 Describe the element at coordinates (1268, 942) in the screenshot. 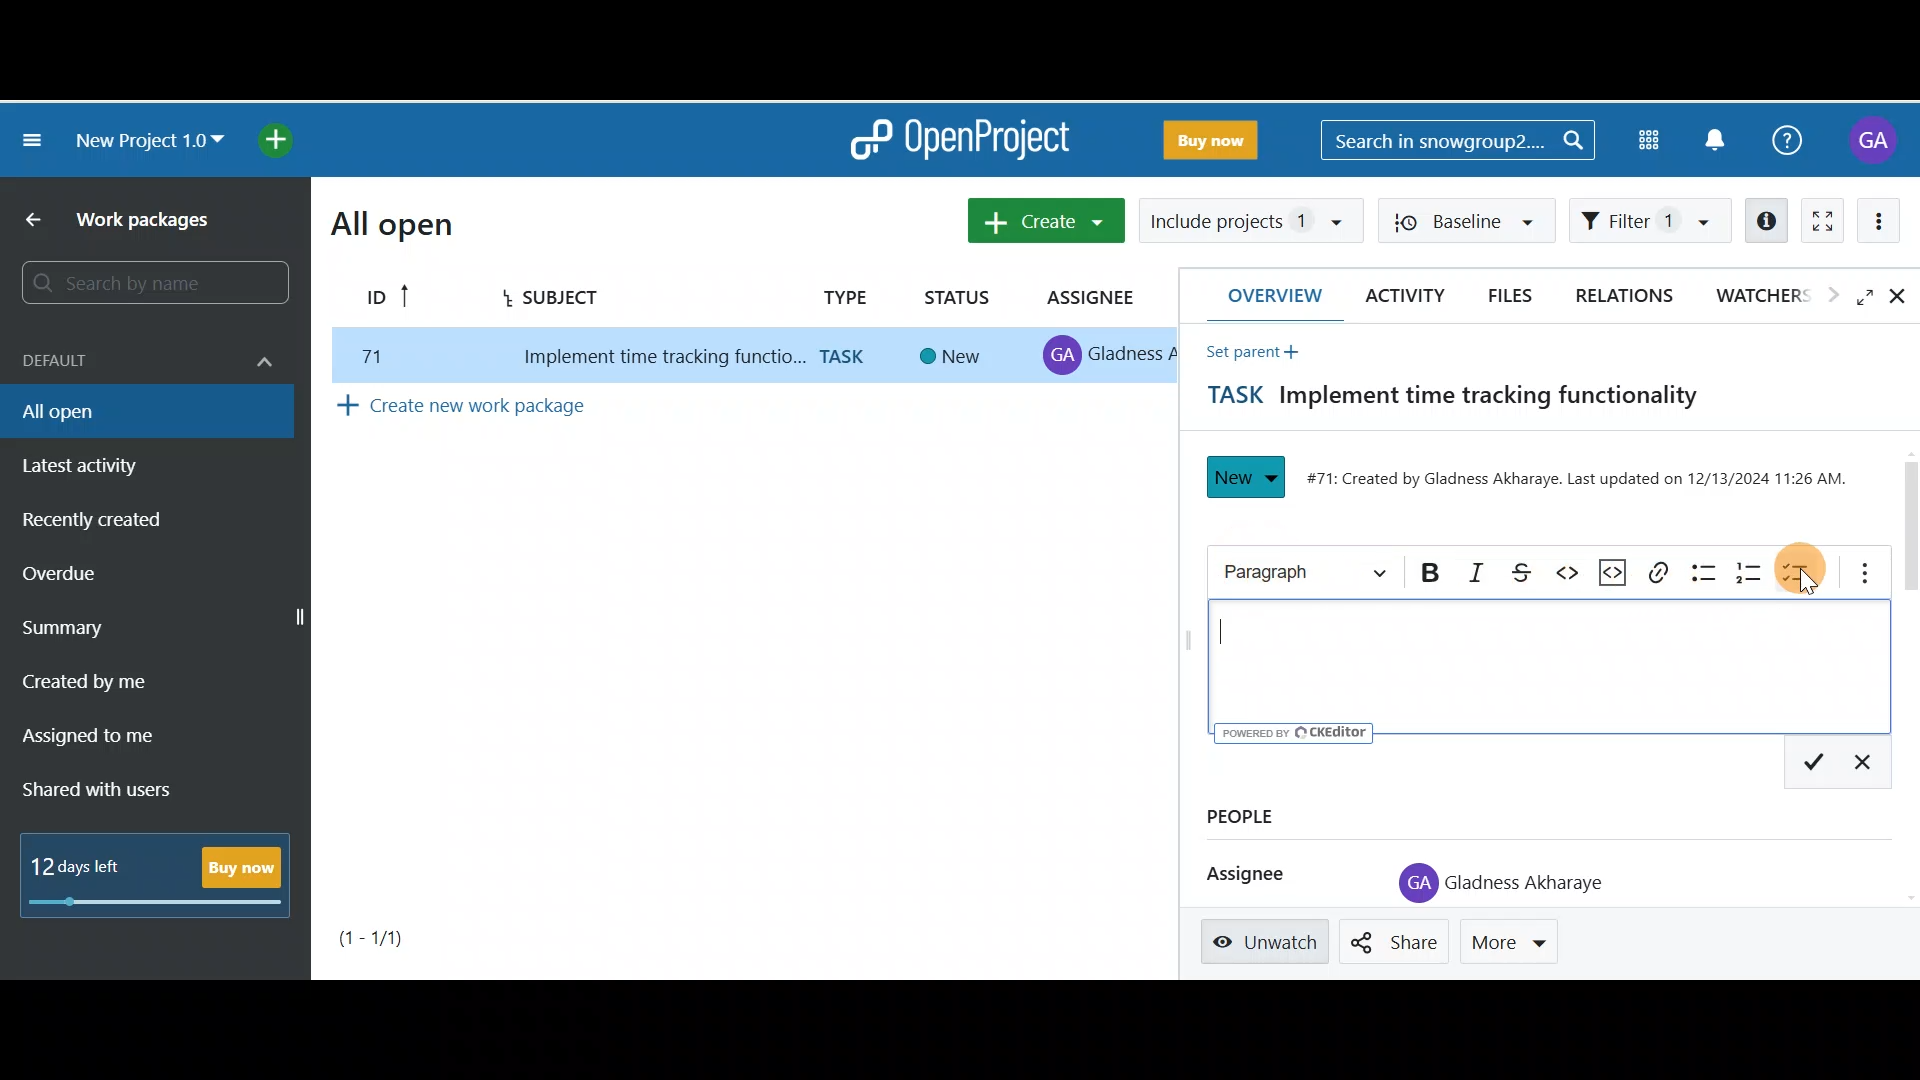

I see `Unwatch` at that location.